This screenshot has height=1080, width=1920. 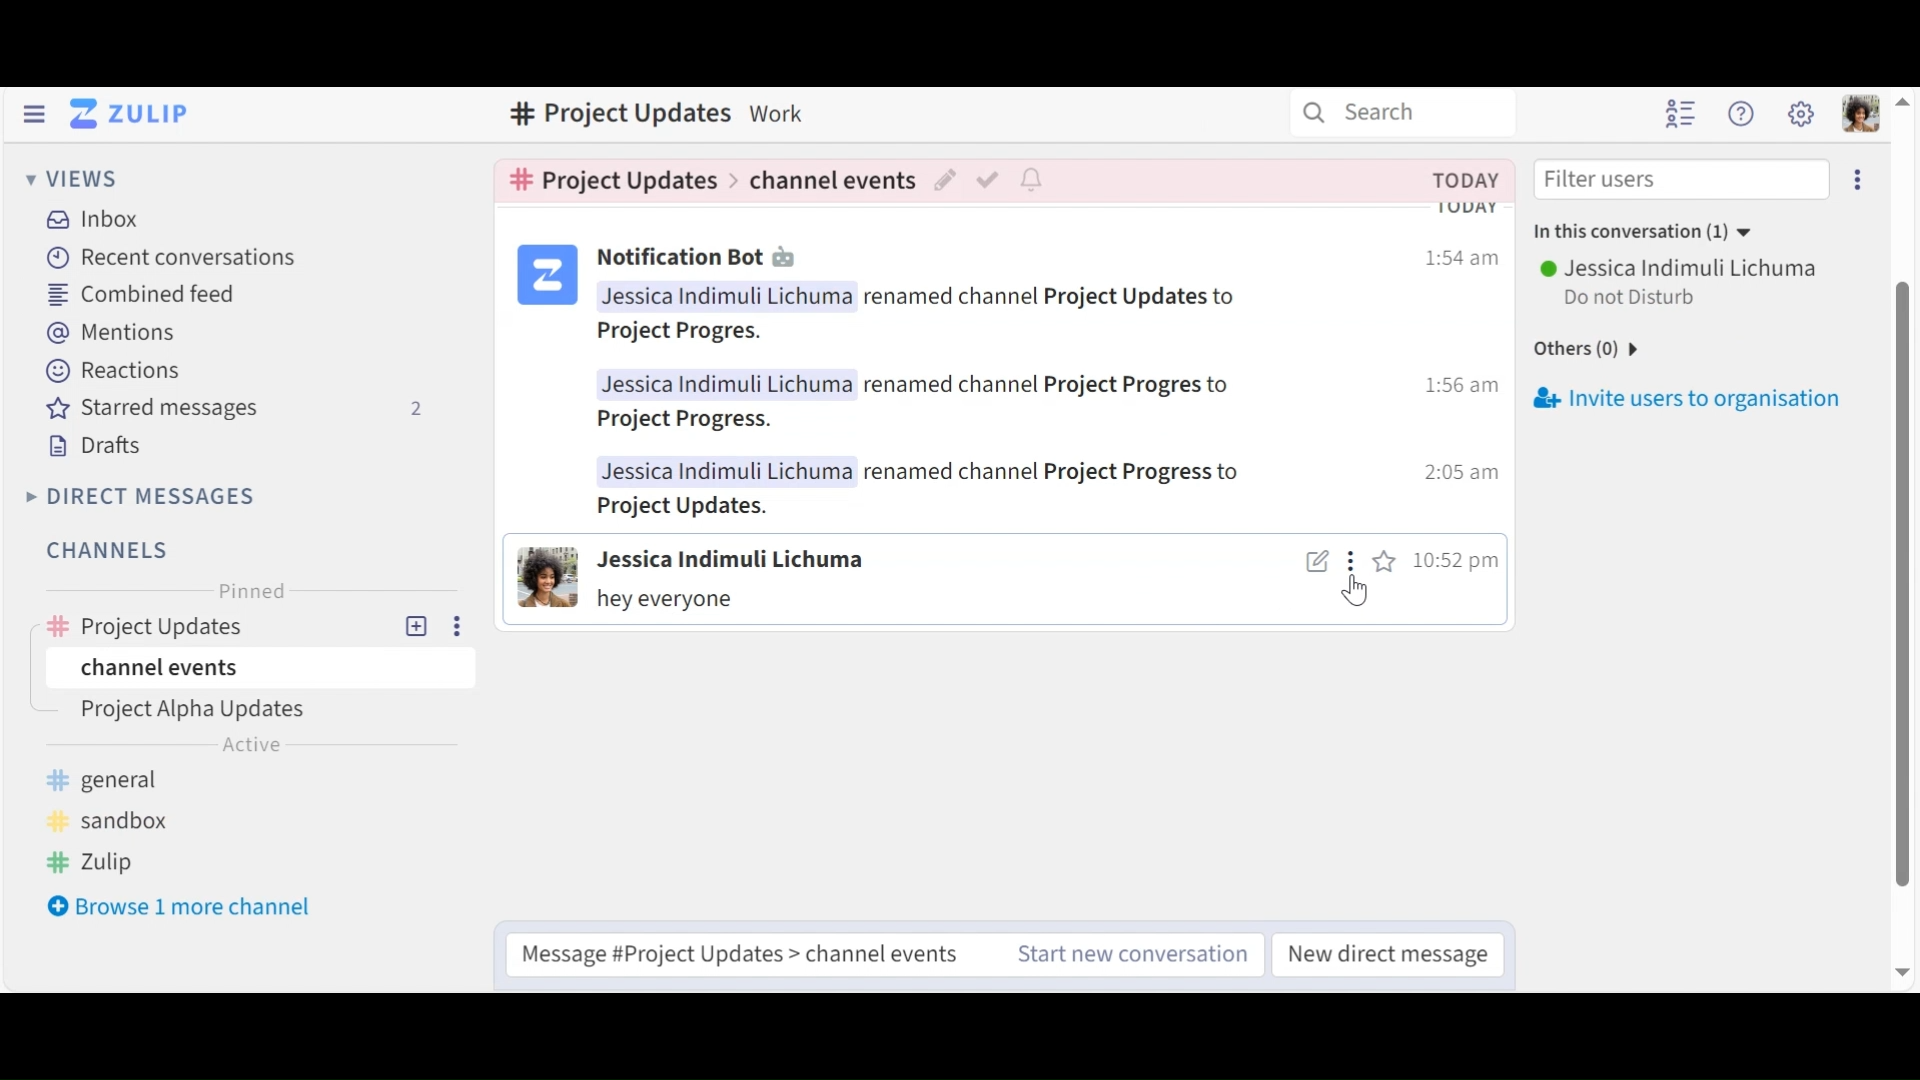 What do you see at coordinates (100, 218) in the screenshot?
I see `Inbox` at bounding box center [100, 218].